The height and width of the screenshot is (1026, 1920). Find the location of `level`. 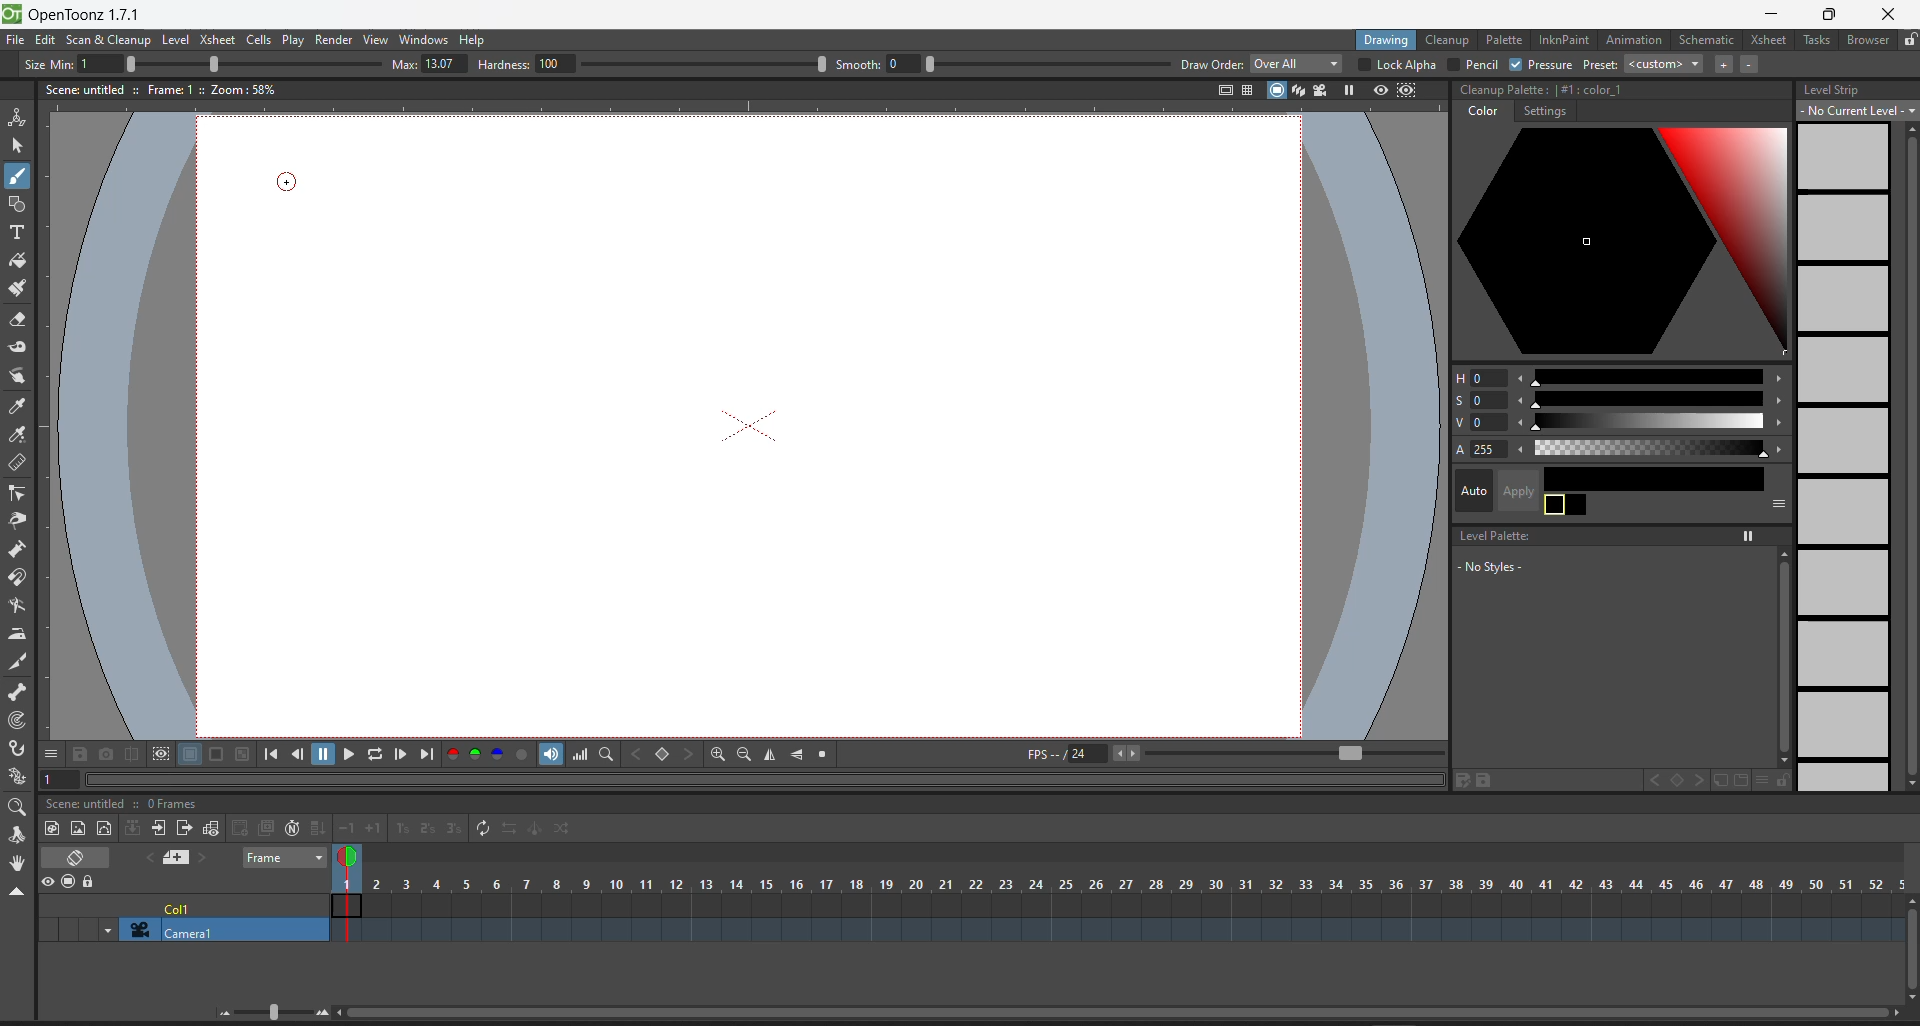

level is located at coordinates (178, 40).